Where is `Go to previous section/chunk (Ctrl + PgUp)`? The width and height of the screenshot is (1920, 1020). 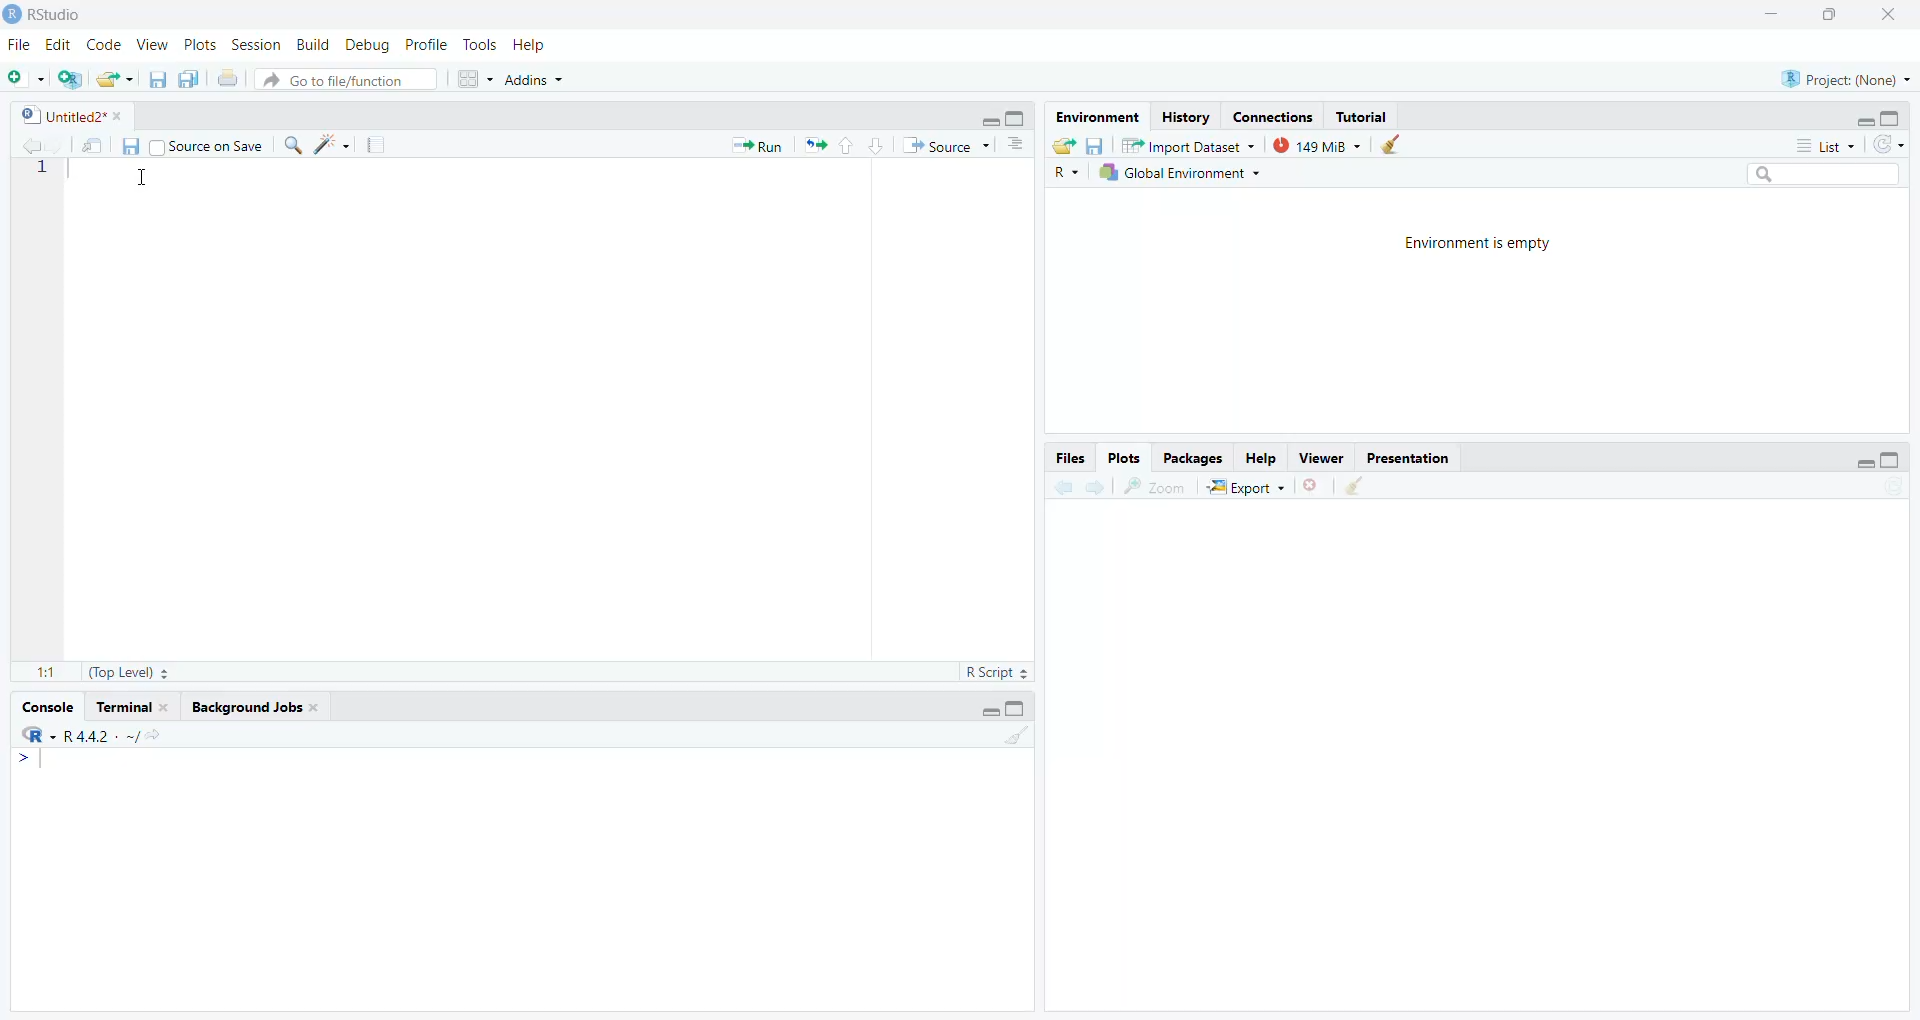 Go to previous section/chunk (Ctrl + PgUp) is located at coordinates (849, 142).